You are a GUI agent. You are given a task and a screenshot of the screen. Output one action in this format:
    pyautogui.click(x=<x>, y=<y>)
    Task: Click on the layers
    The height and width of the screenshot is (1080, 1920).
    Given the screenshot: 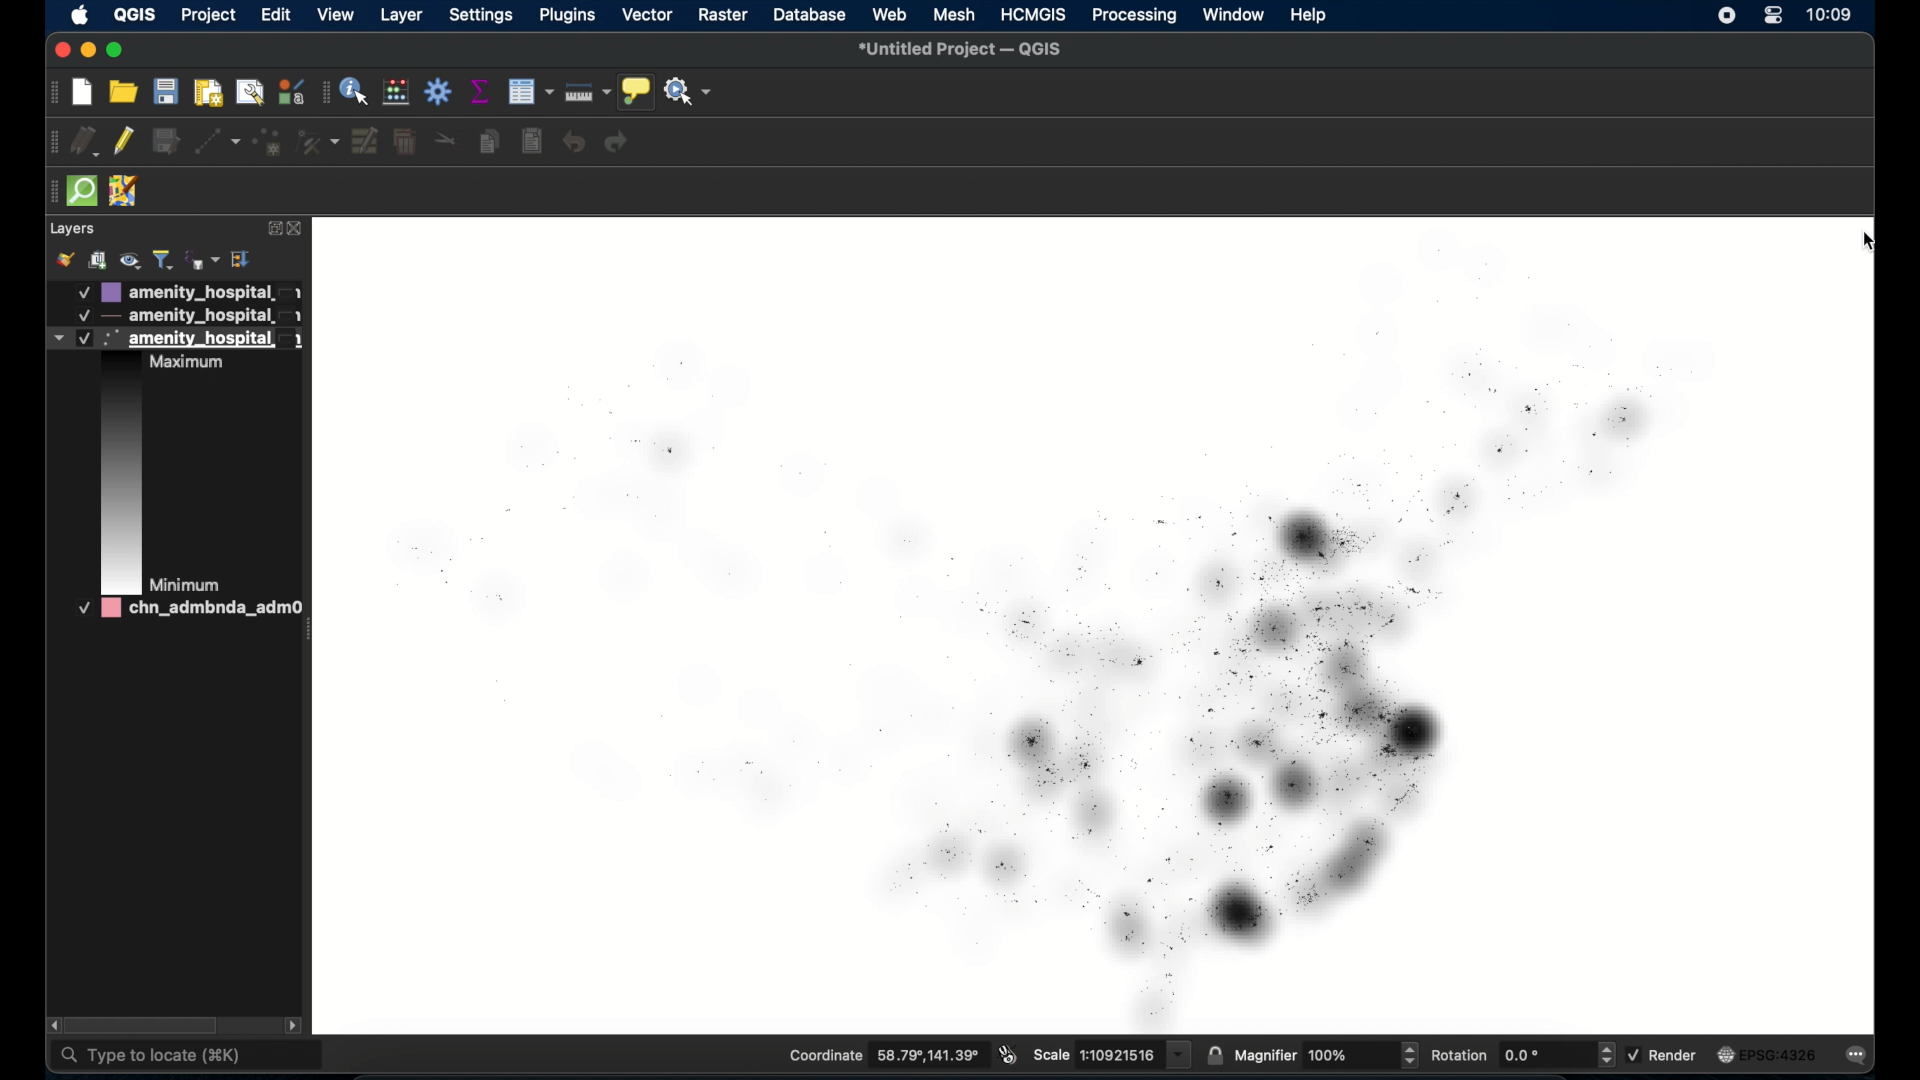 What is the action you would take?
    pyautogui.click(x=74, y=228)
    